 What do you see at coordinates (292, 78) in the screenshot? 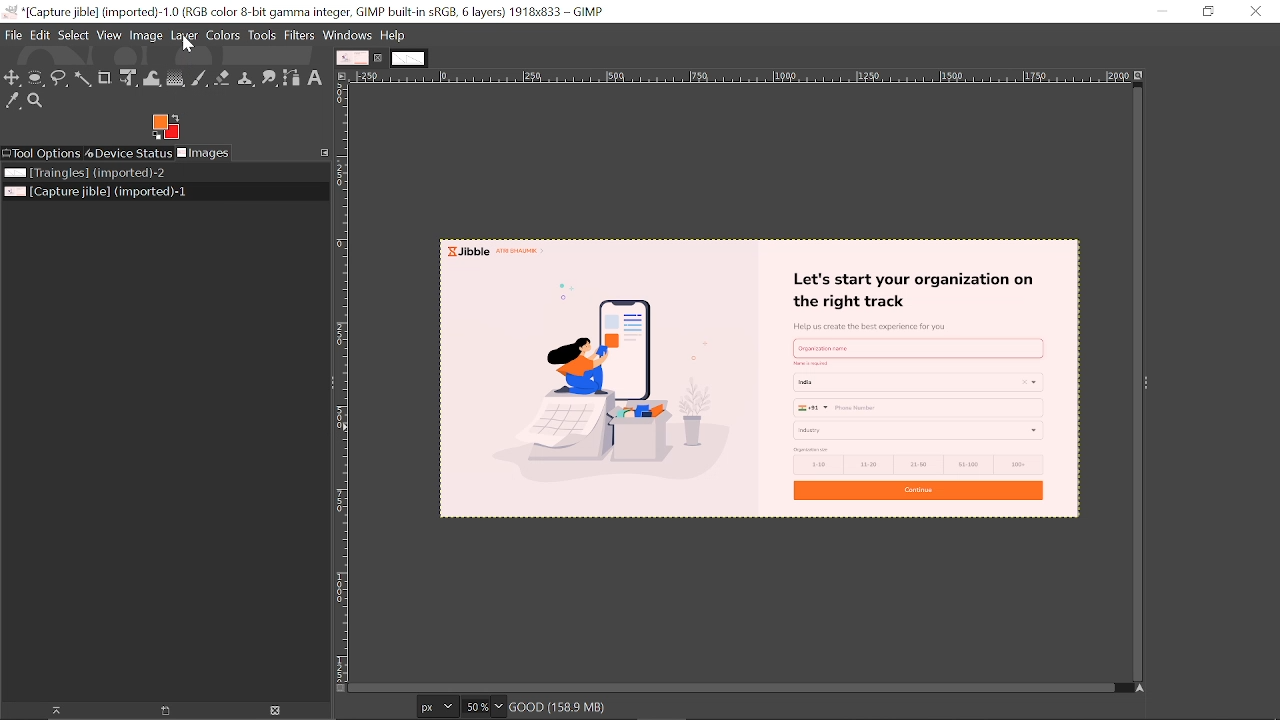
I see `Path tool` at bounding box center [292, 78].